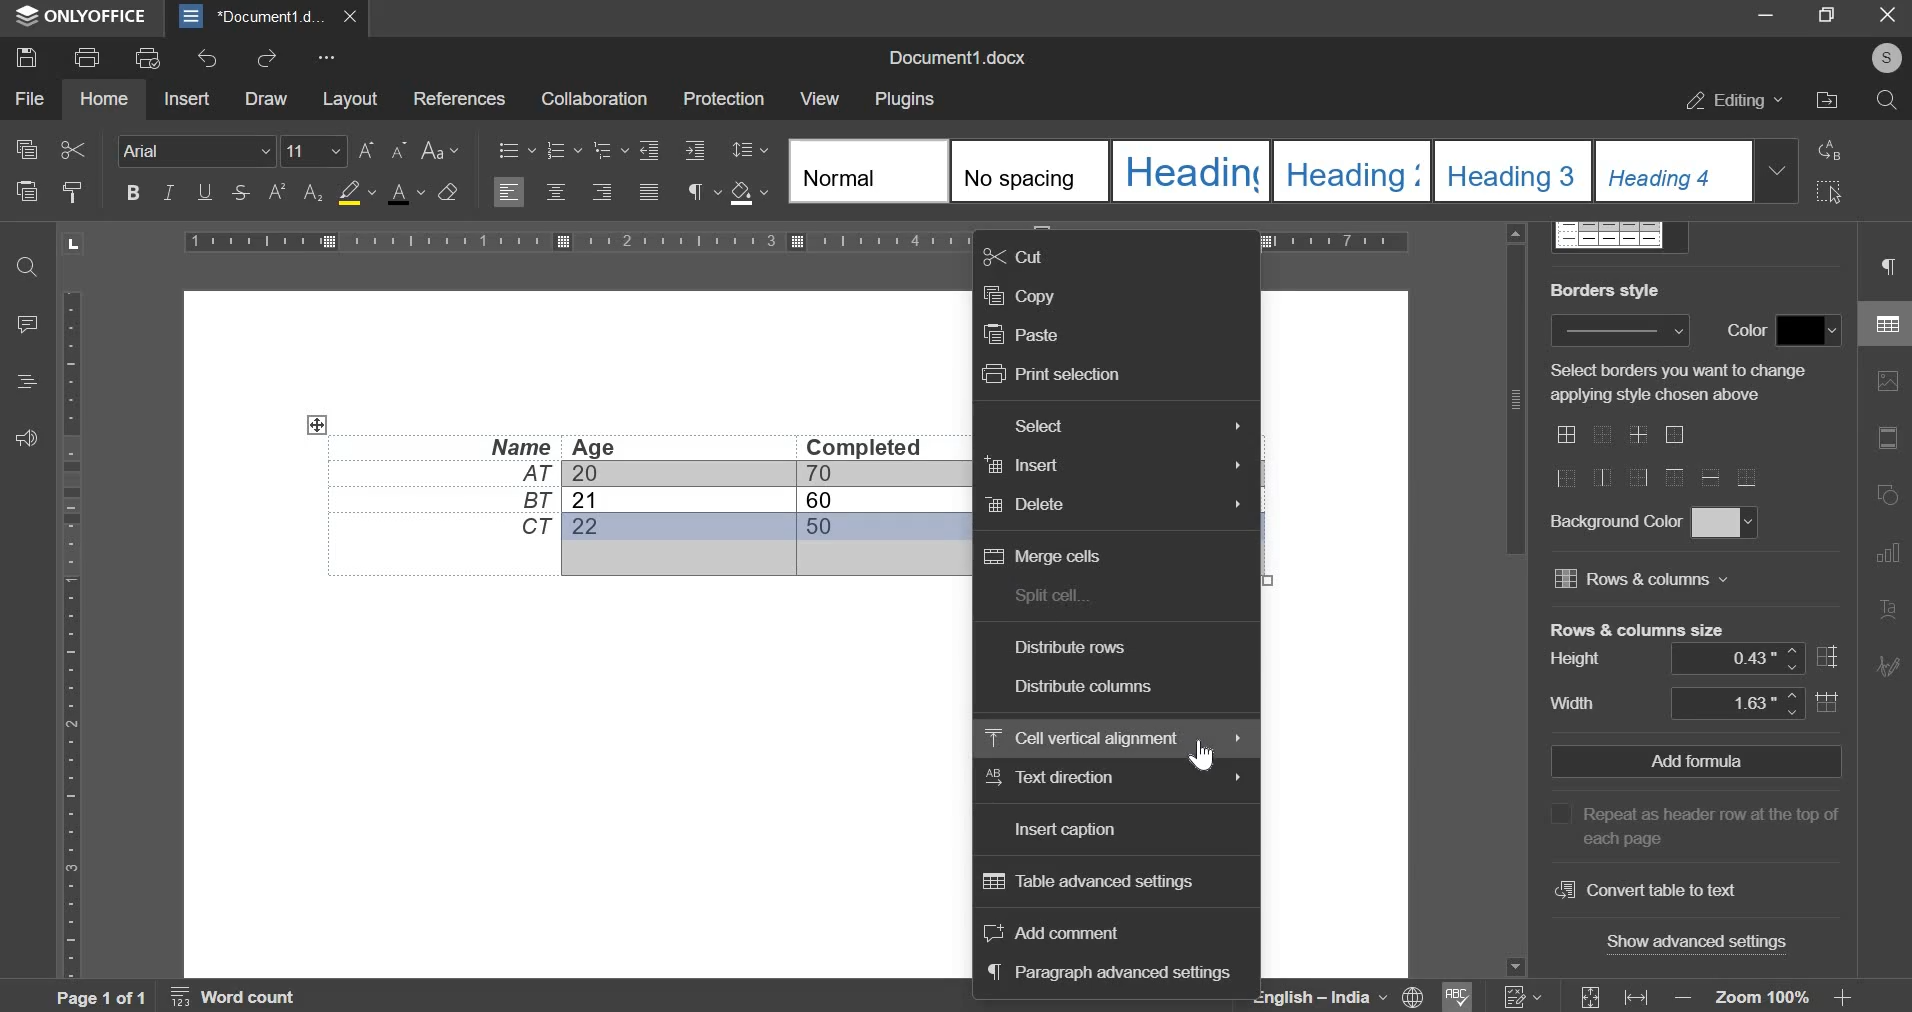 This screenshot has height=1012, width=1912. What do you see at coordinates (268, 19) in the screenshot?
I see `document1` at bounding box center [268, 19].